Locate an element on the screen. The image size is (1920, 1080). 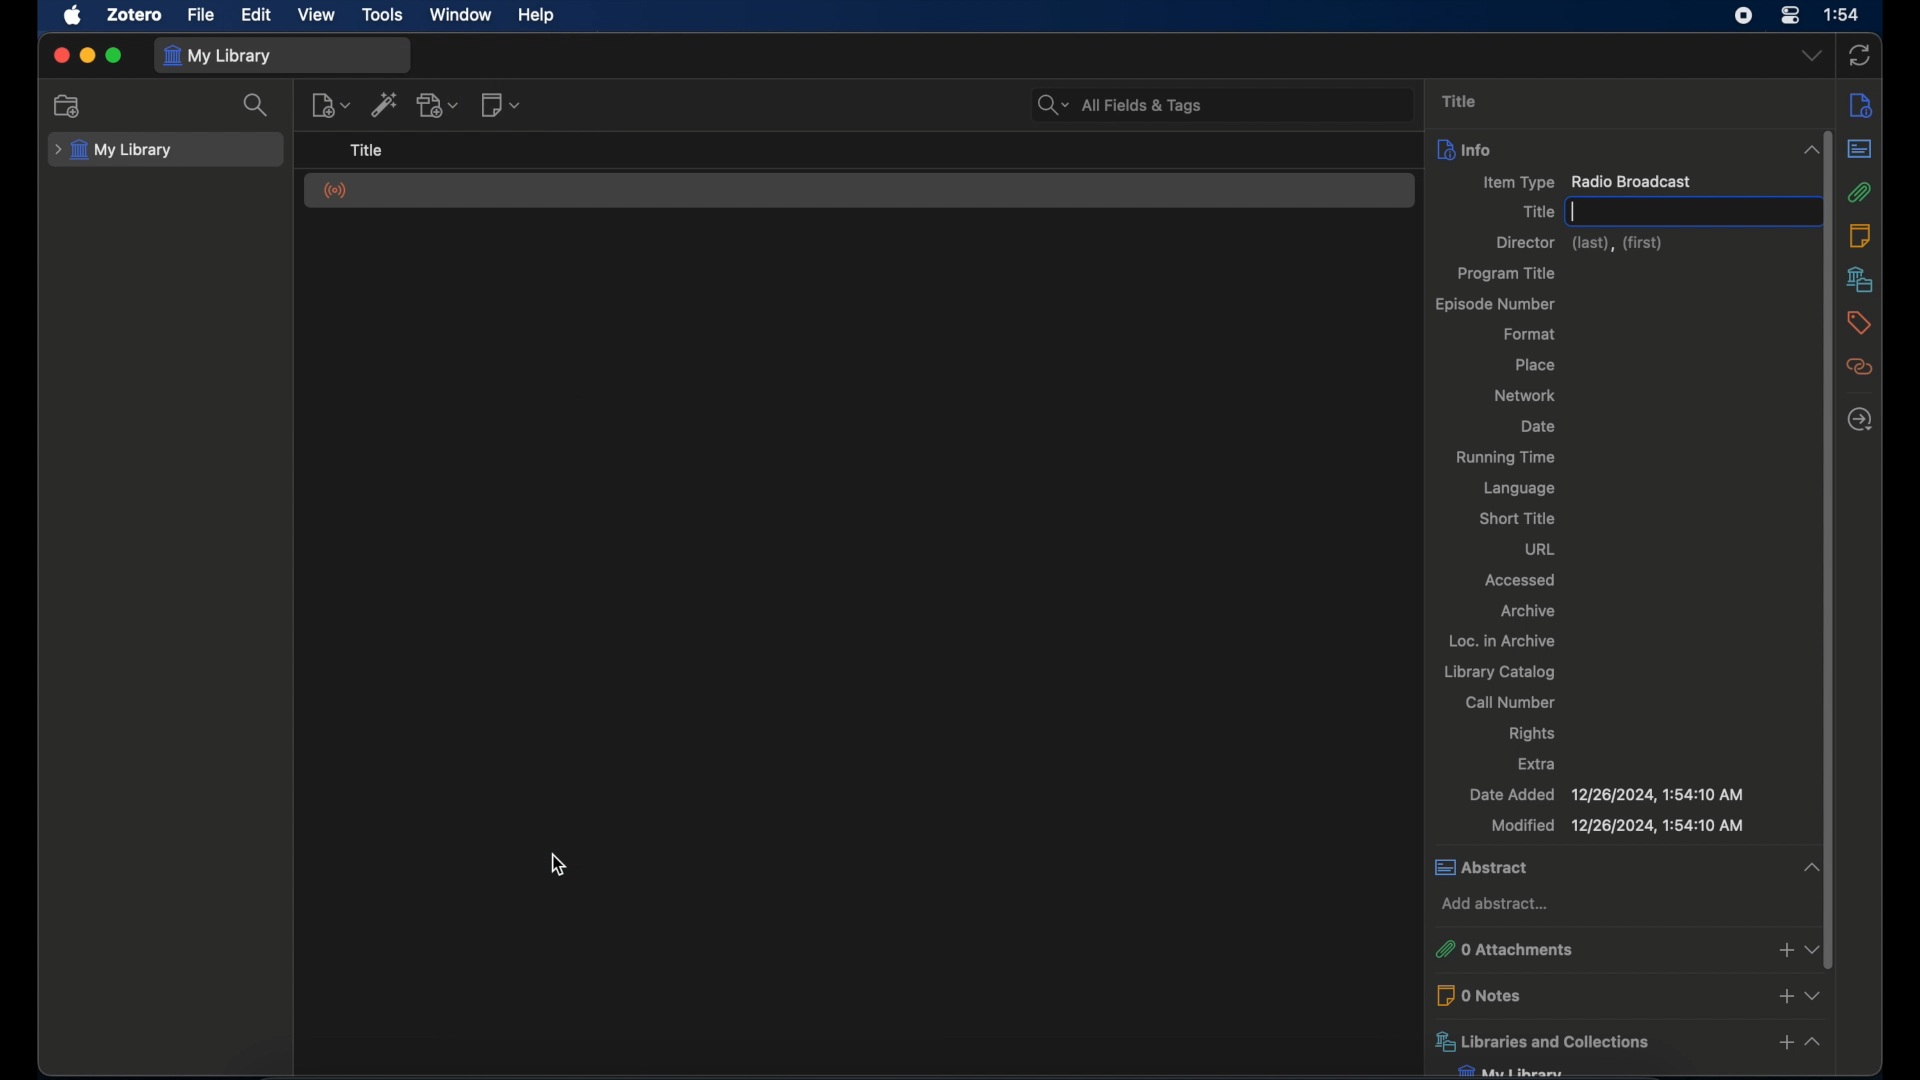
notes is located at coordinates (1861, 233).